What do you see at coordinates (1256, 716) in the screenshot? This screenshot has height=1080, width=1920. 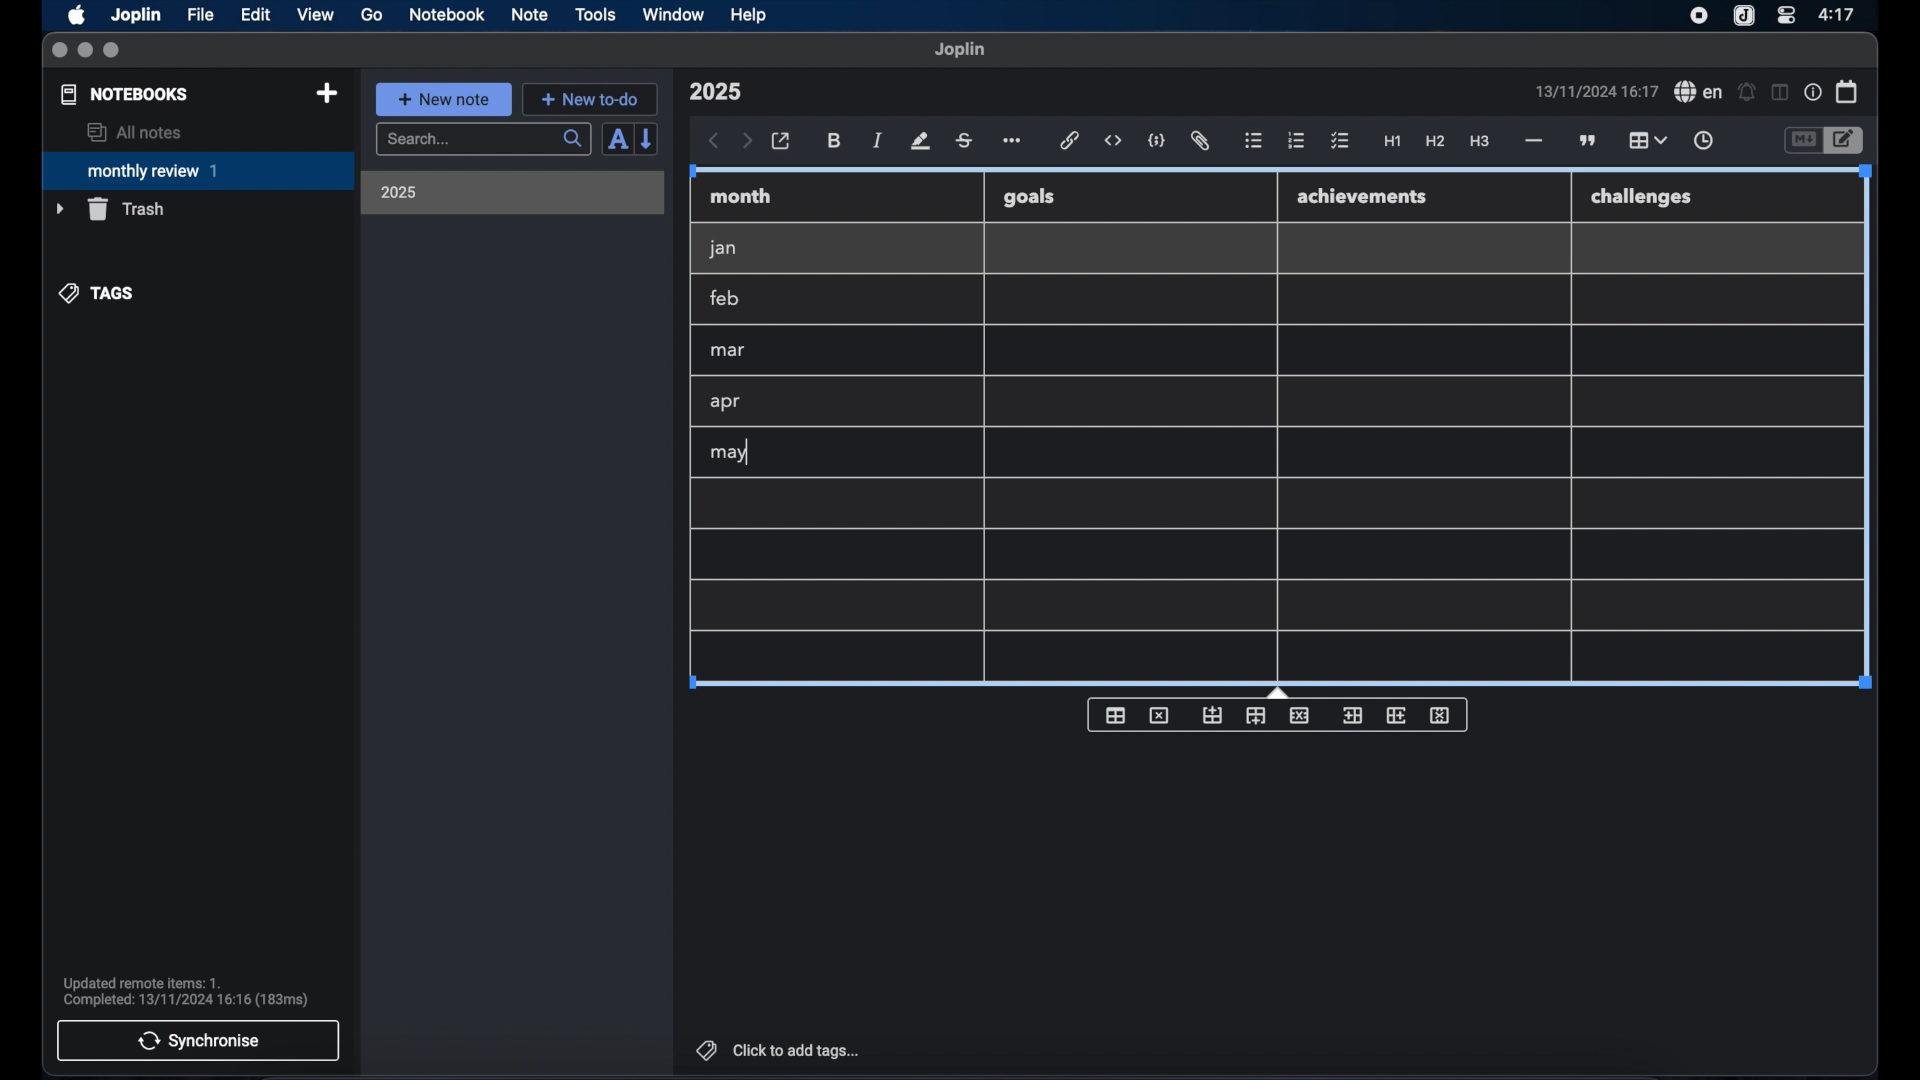 I see `insert row after` at bounding box center [1256, 716].